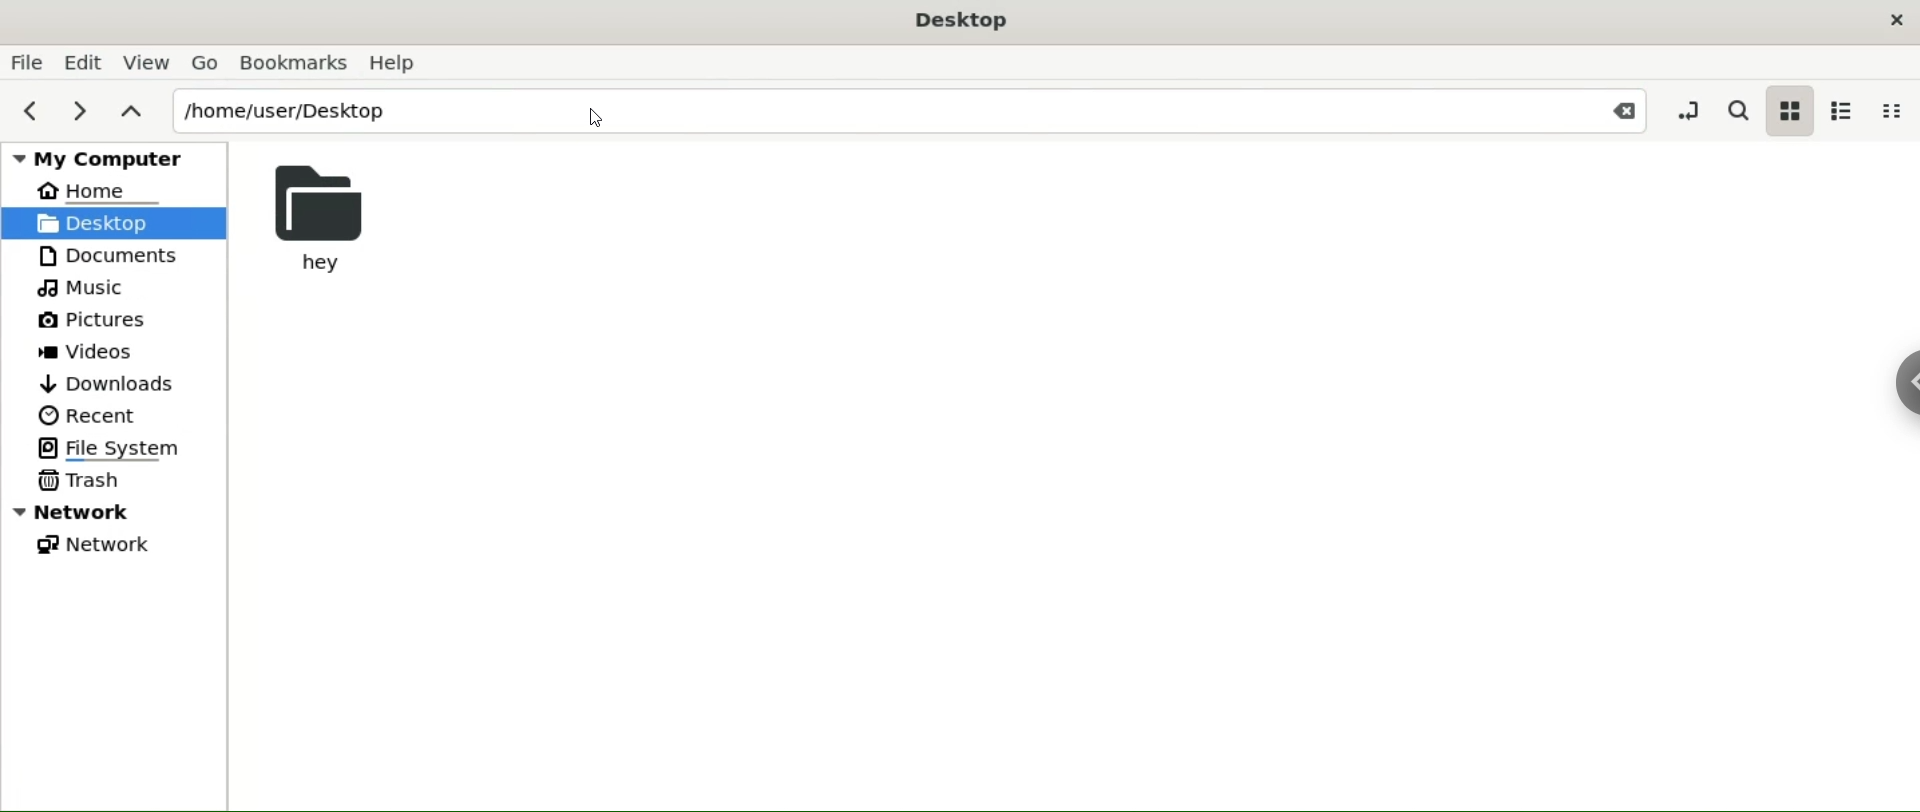 The image size is (1920, 812). I want to click on file, so click(27, 61).